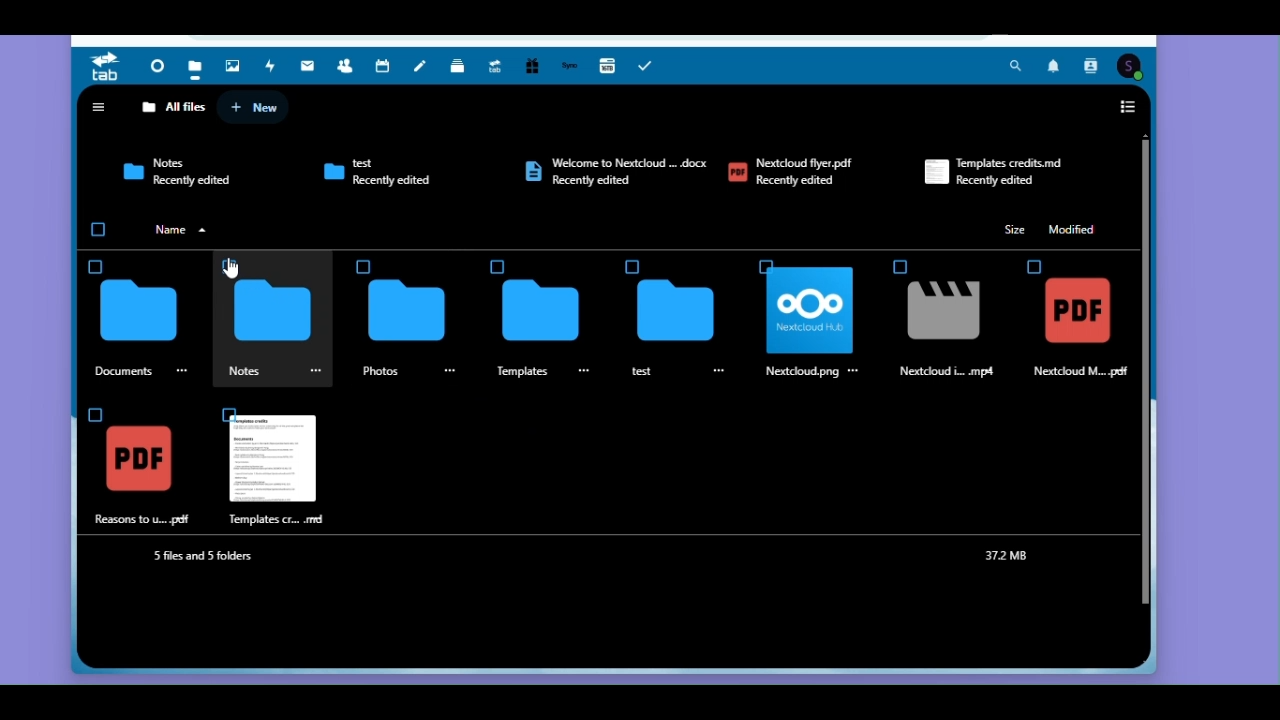 Image resolution: width=1280 pixels, height=720 pixels. I want to click on Icon, so click(138, 310).